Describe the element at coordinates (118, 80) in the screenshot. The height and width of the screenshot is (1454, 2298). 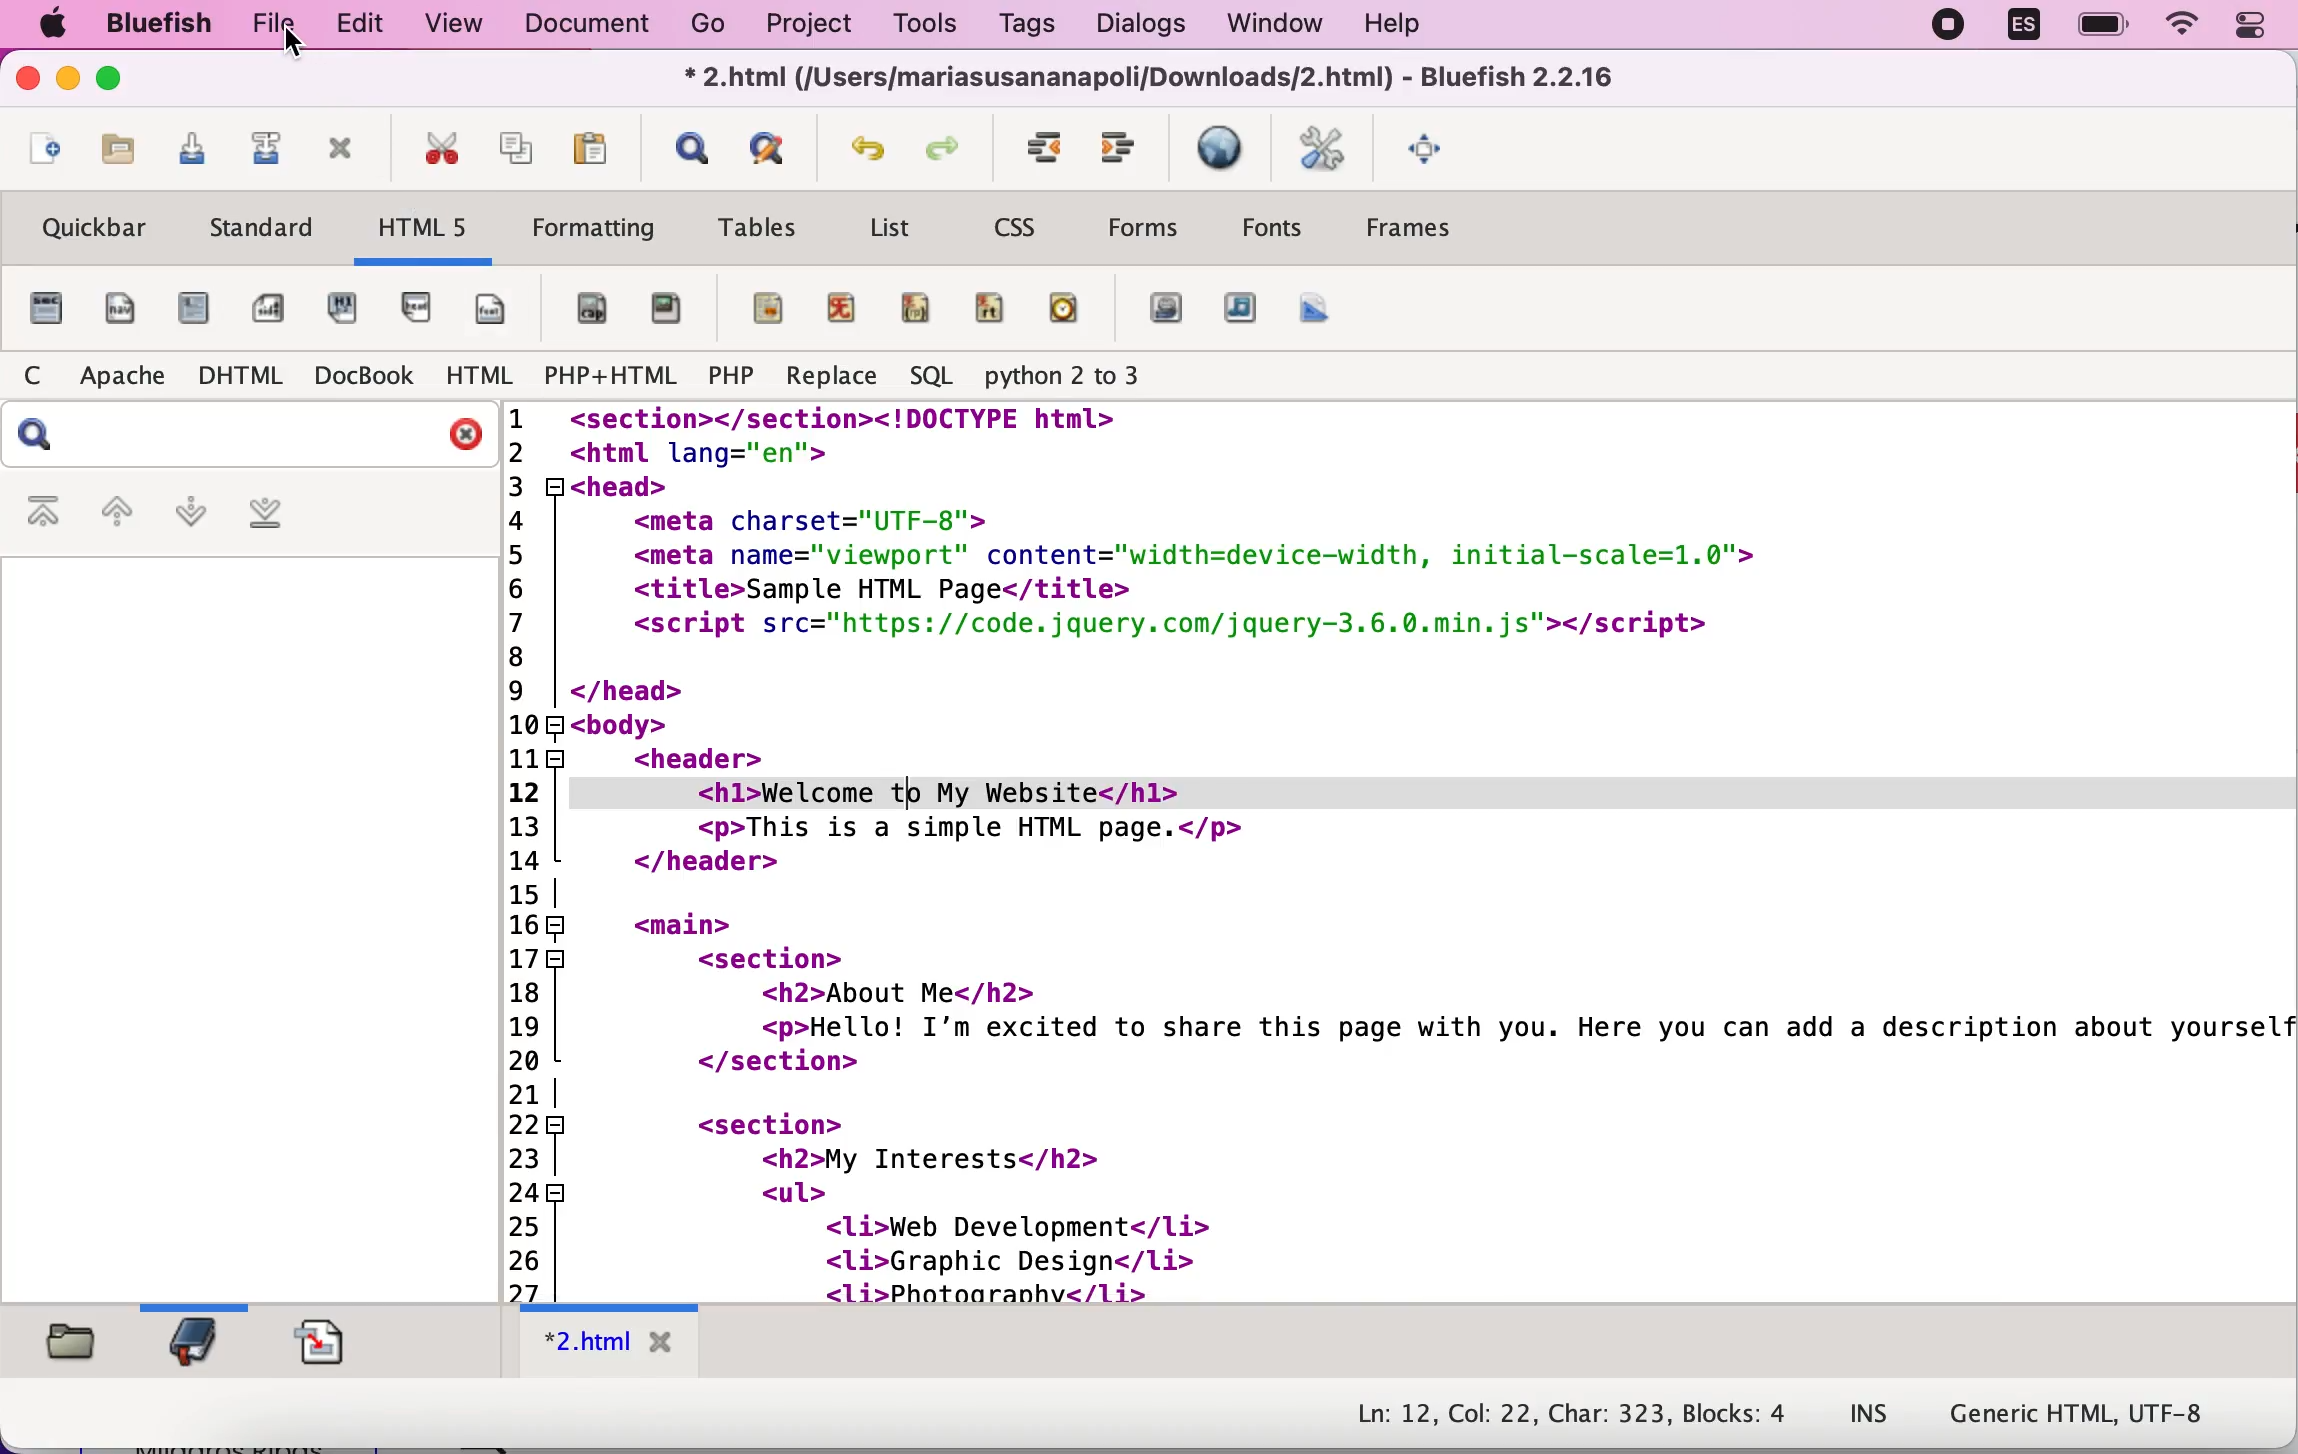
I see `maximize` at that location.